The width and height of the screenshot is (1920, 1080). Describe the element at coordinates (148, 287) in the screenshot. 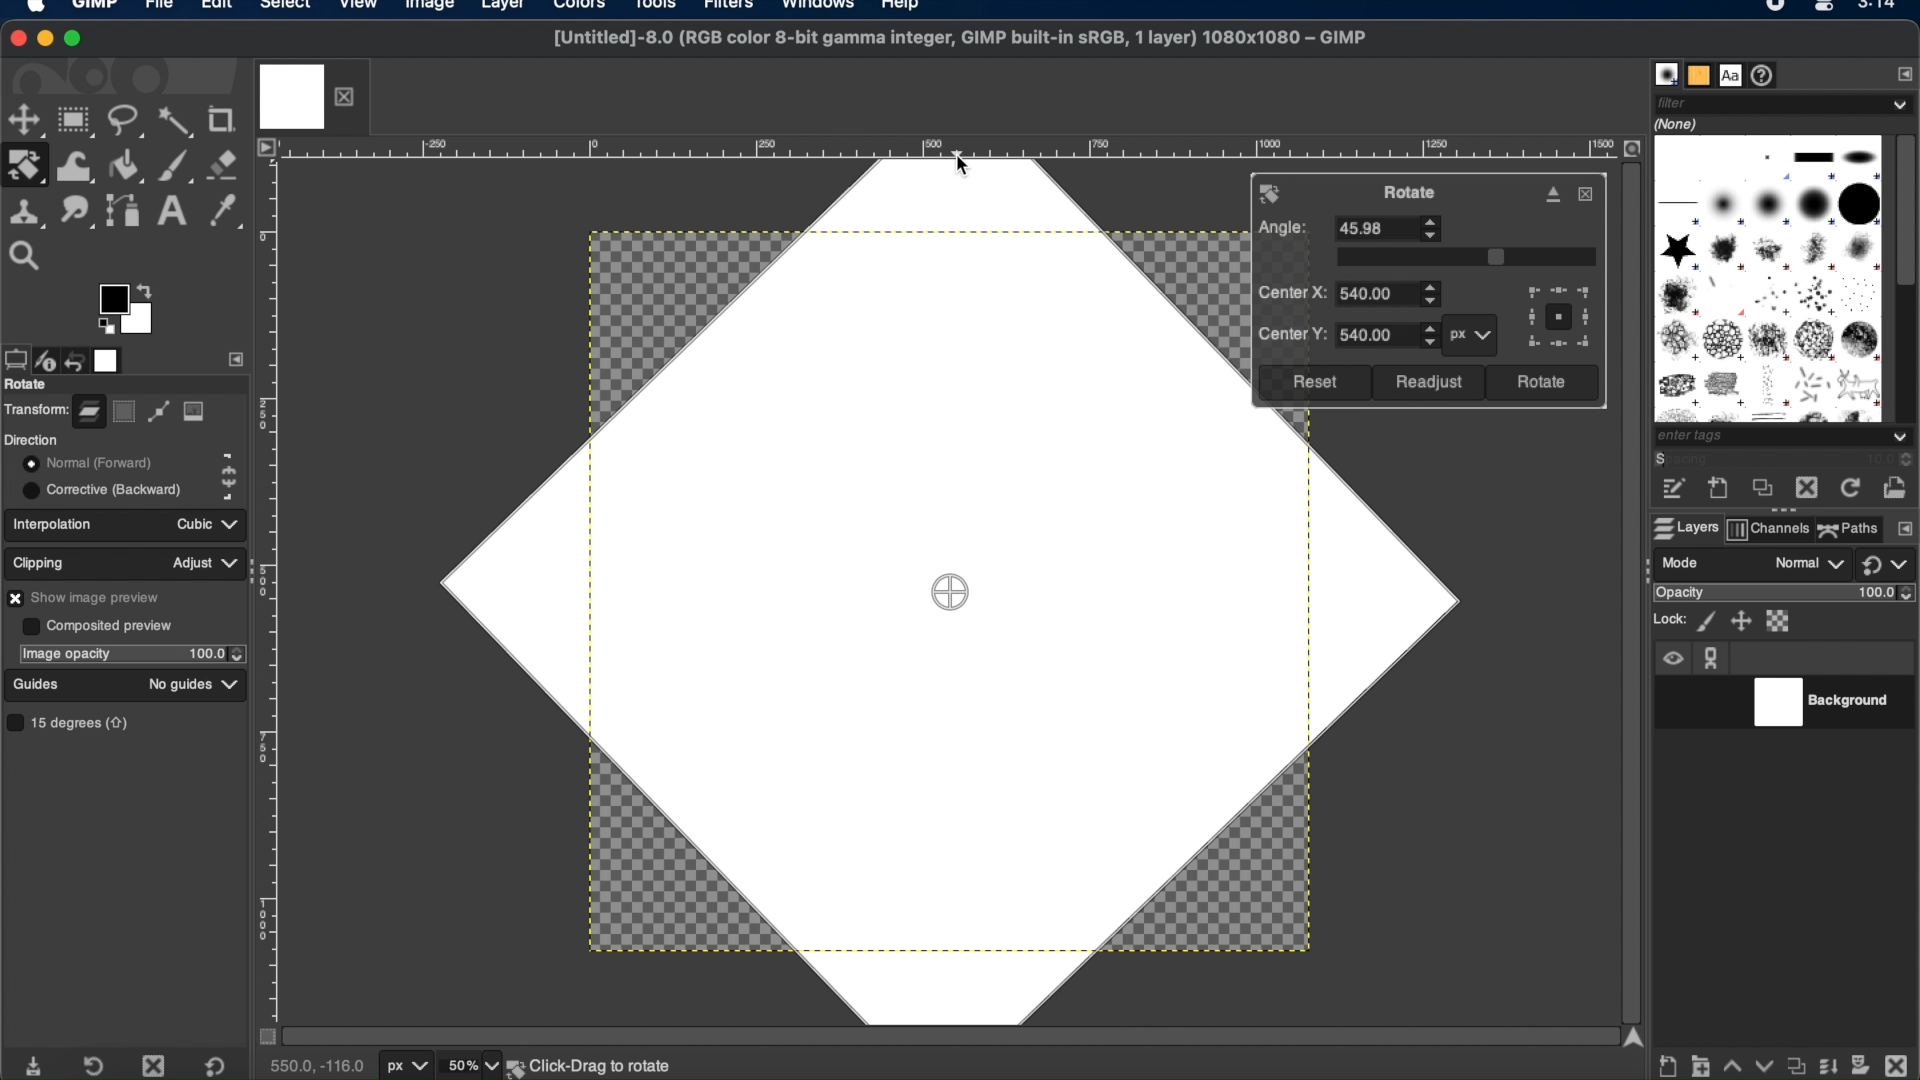

I see `arrow` at that location.